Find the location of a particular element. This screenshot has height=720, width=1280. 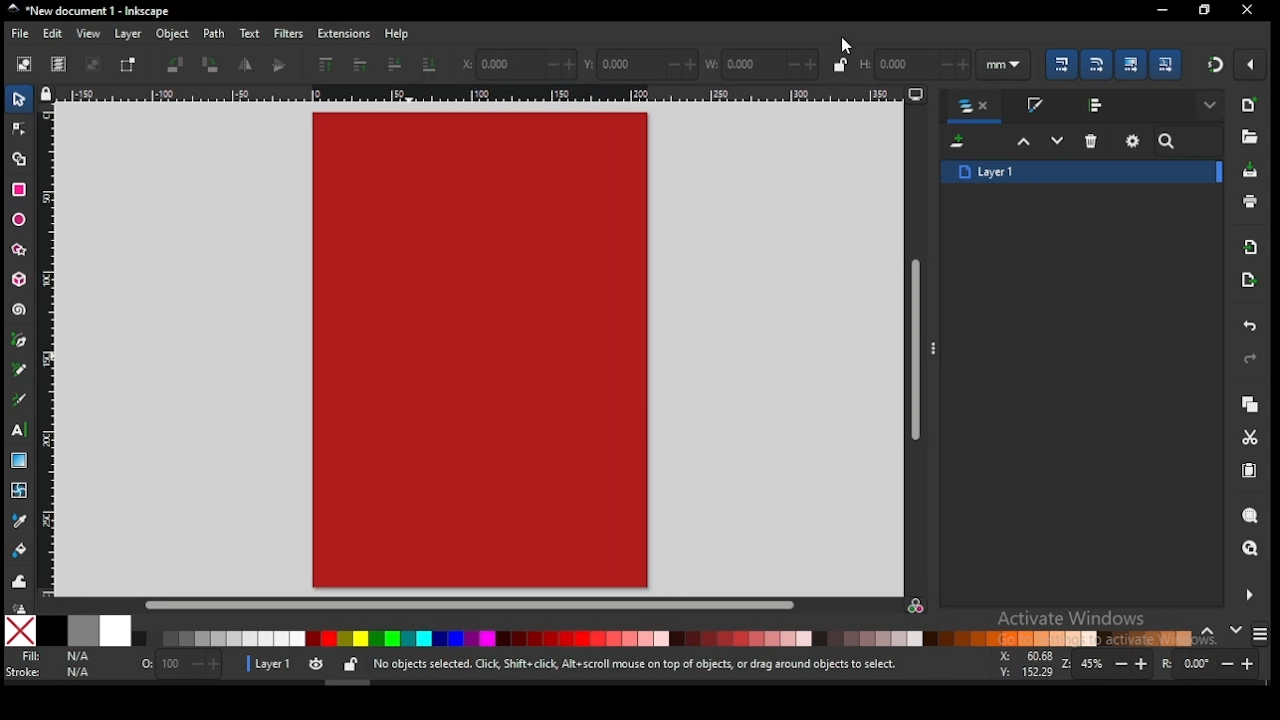

search bar is located at coordinates (1189, 141).